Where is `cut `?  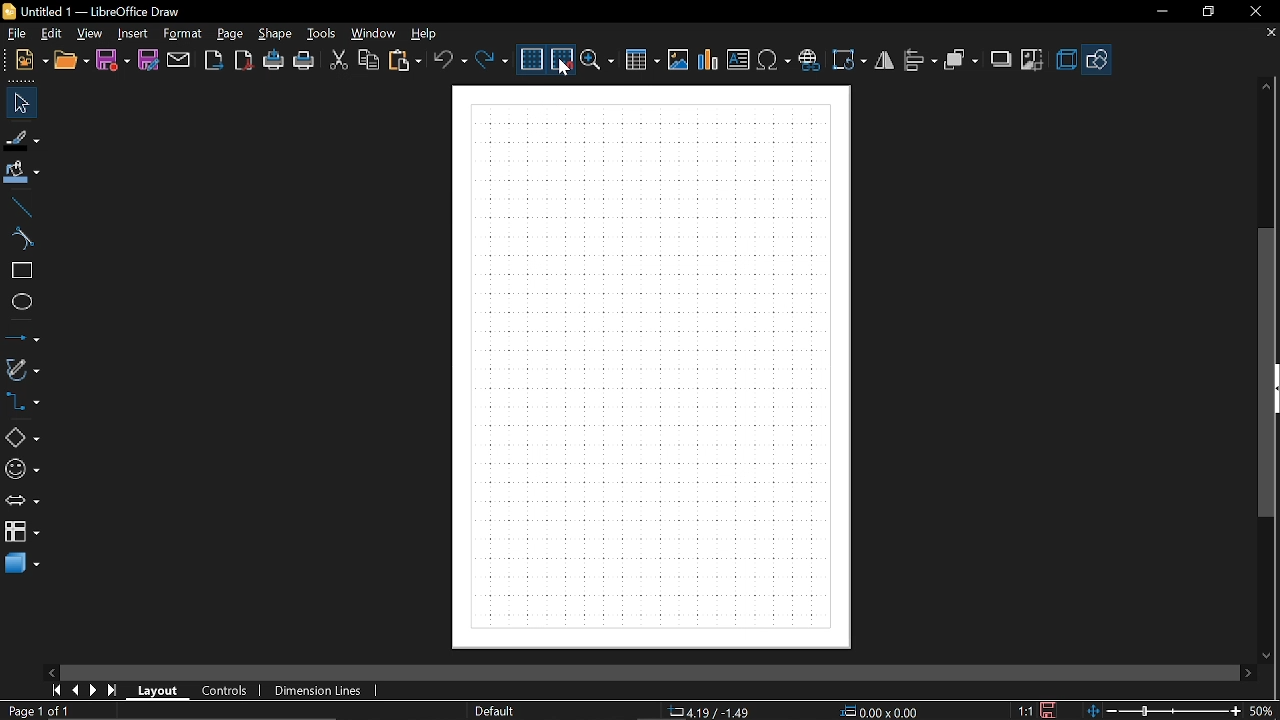
cut  is located at coordinates (338, 59).